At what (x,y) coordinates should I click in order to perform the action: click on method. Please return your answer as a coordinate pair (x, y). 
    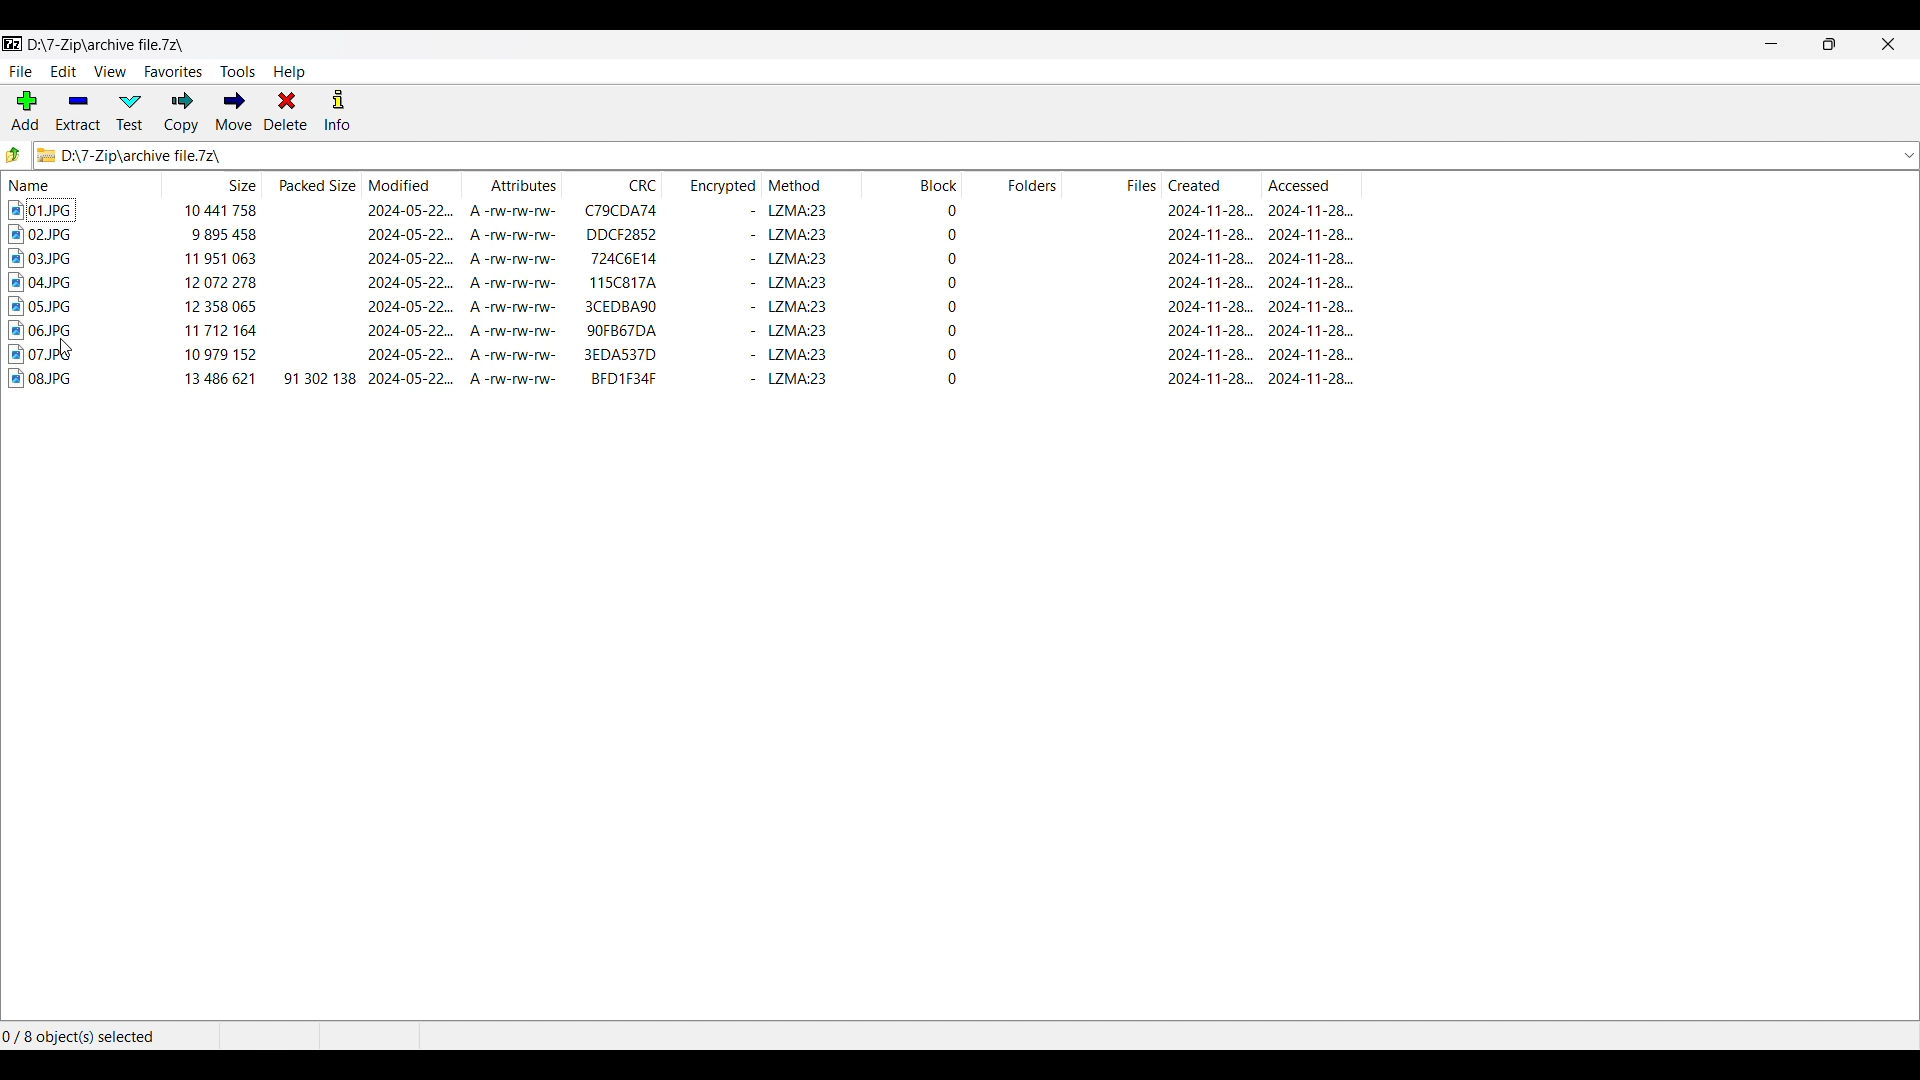
    Looking at the image, I should click on (798, 211).